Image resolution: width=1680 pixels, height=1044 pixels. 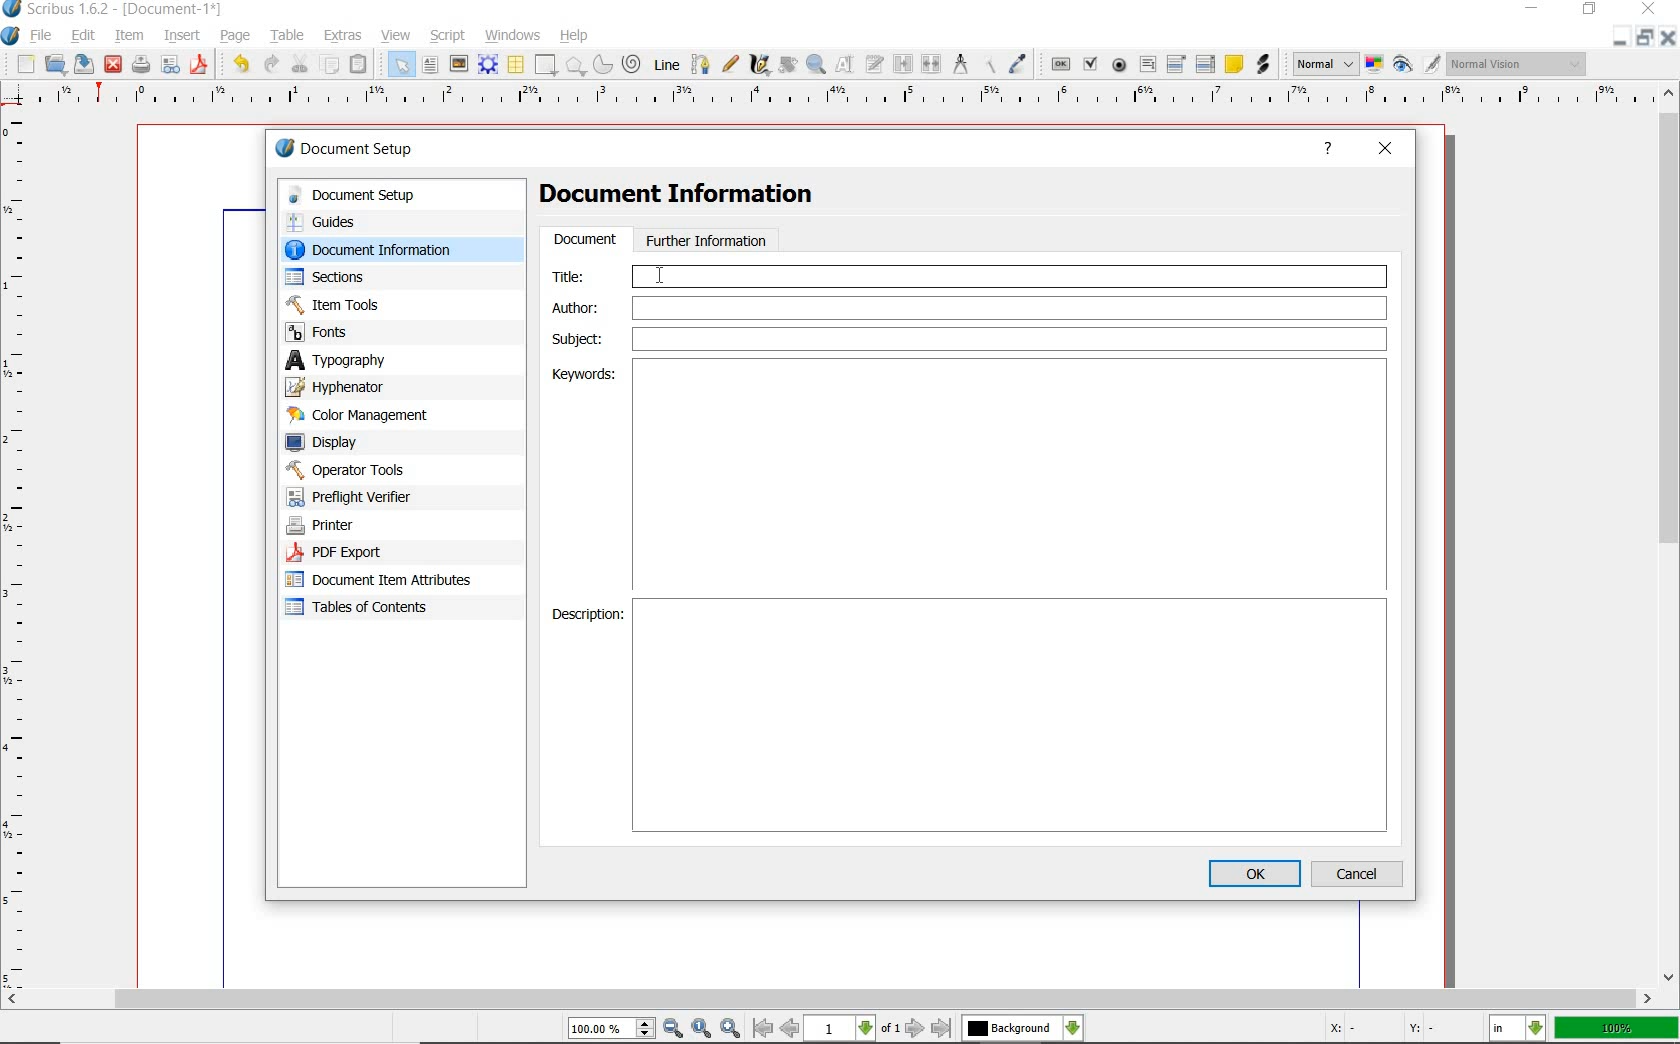 What do you see at coordinates (664, 274) in the screenshot?
I see `cursor` at bounding box center [664, 274].